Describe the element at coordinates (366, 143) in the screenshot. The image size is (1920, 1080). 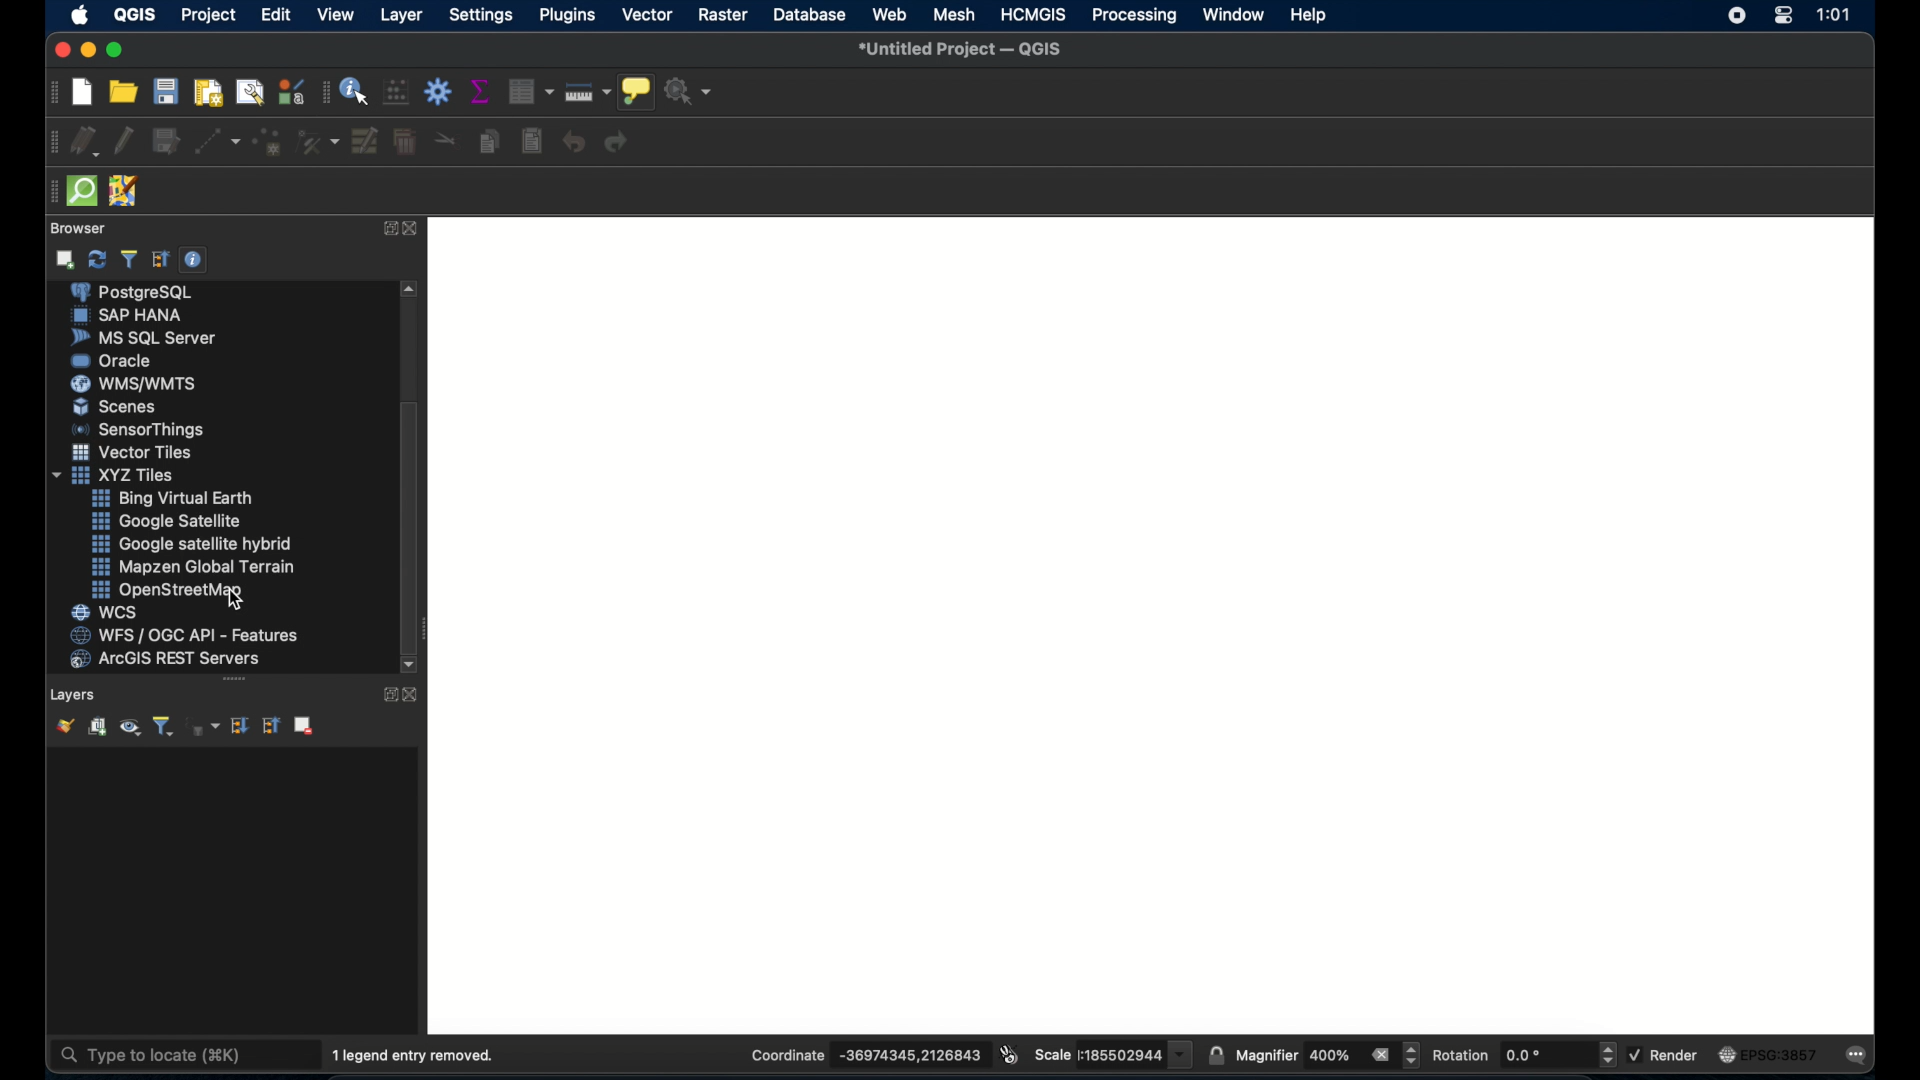
I see `modify. attributes` at that location.